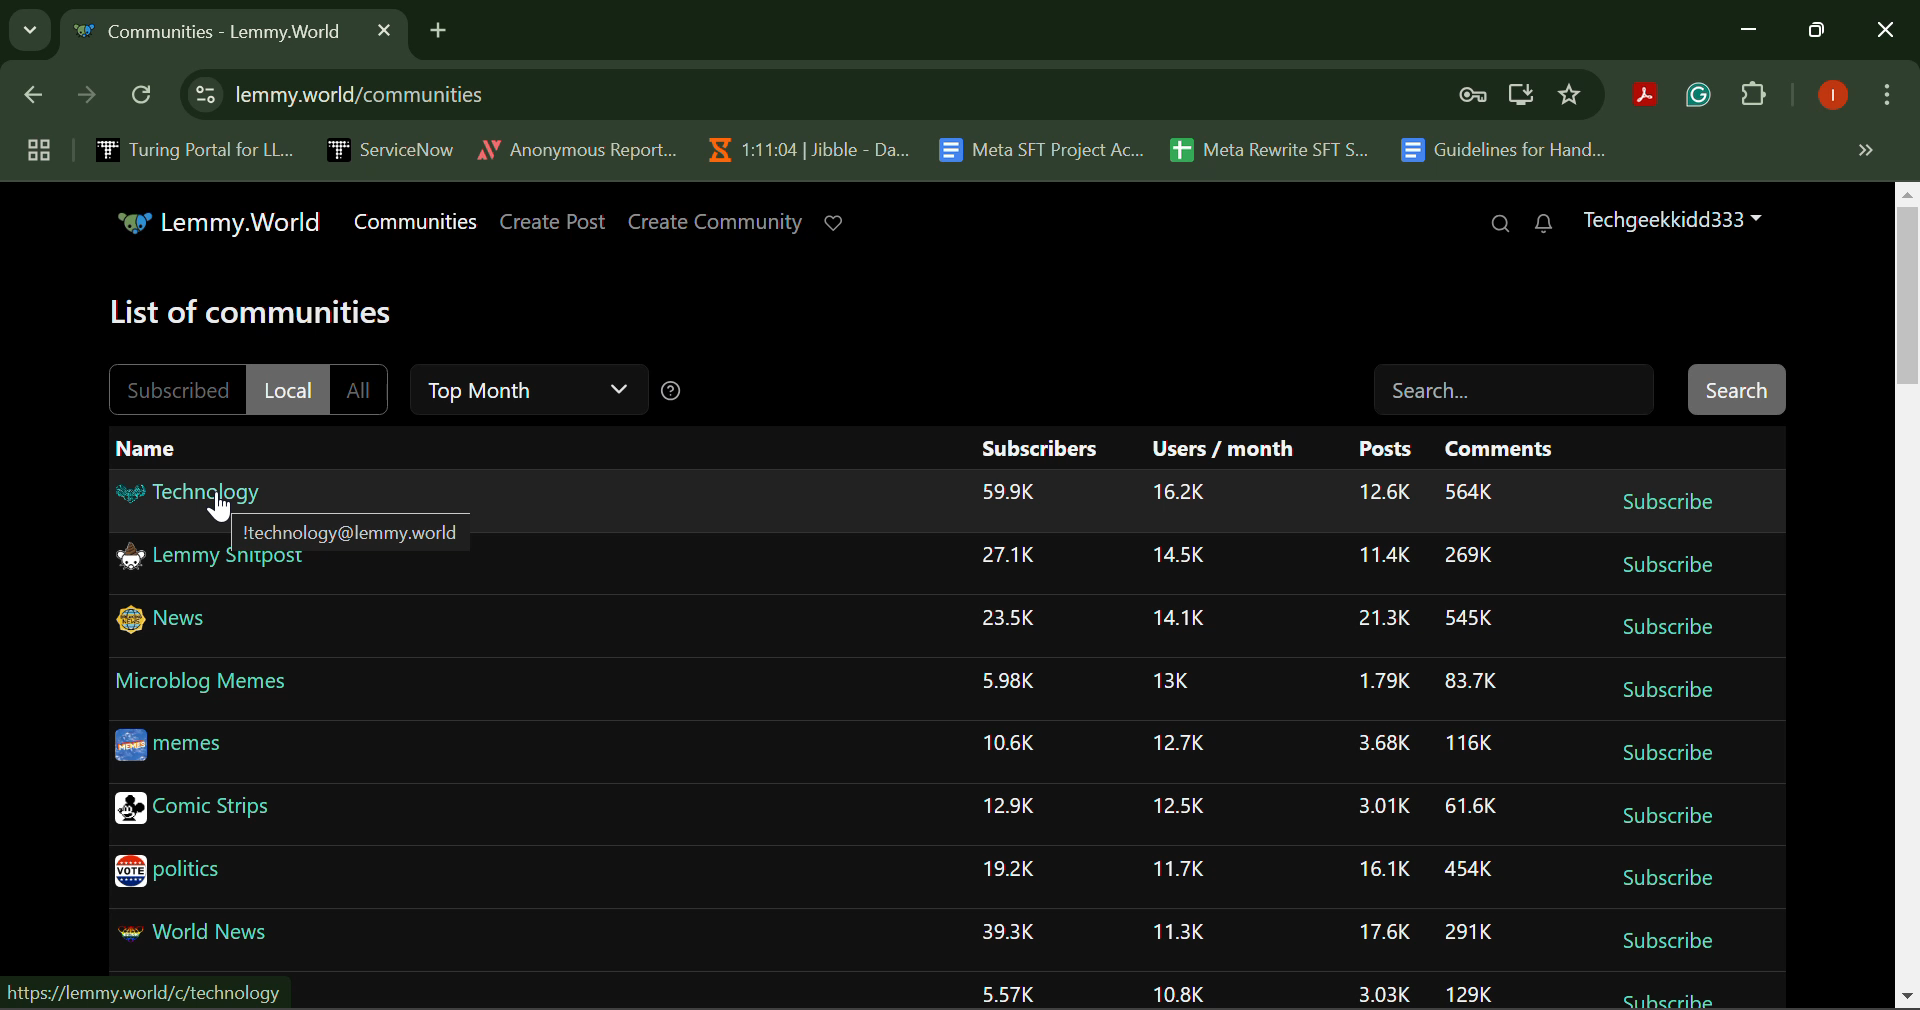 This screenshot has width=1920, height=1010. I want to click on Browser Extension, so click(1650, 97).